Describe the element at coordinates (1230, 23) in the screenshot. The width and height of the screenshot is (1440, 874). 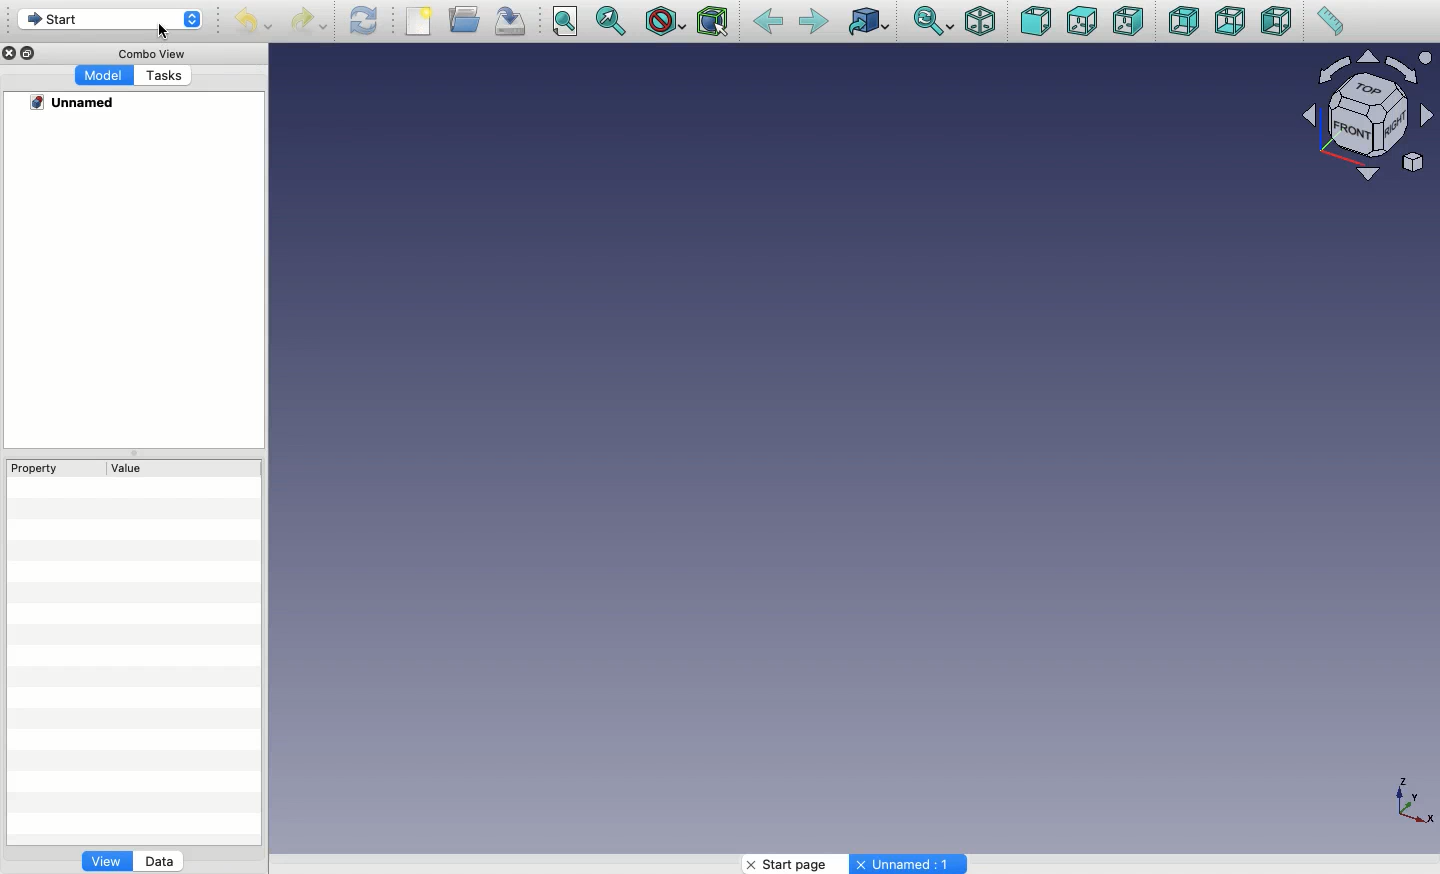
I see `Bottom` at that location.